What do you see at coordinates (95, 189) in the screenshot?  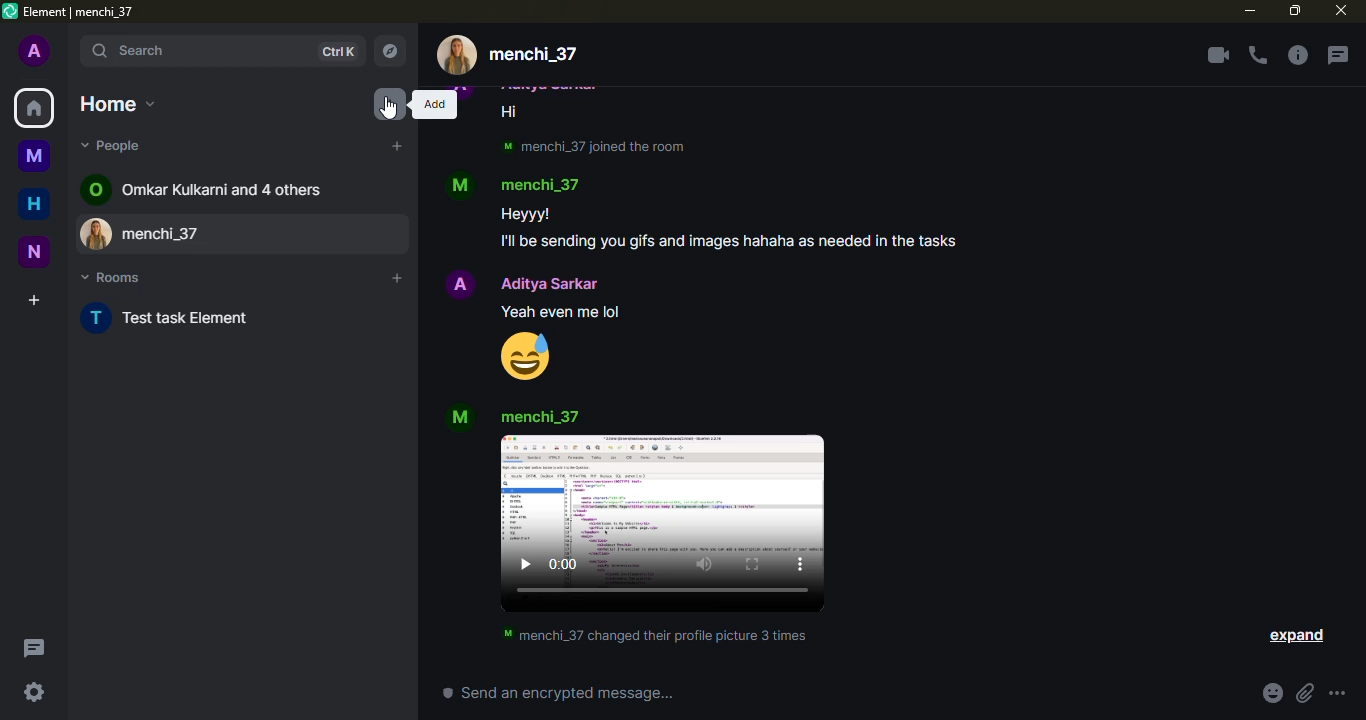 I see `Profile initials` at bounding box center [95, 189].